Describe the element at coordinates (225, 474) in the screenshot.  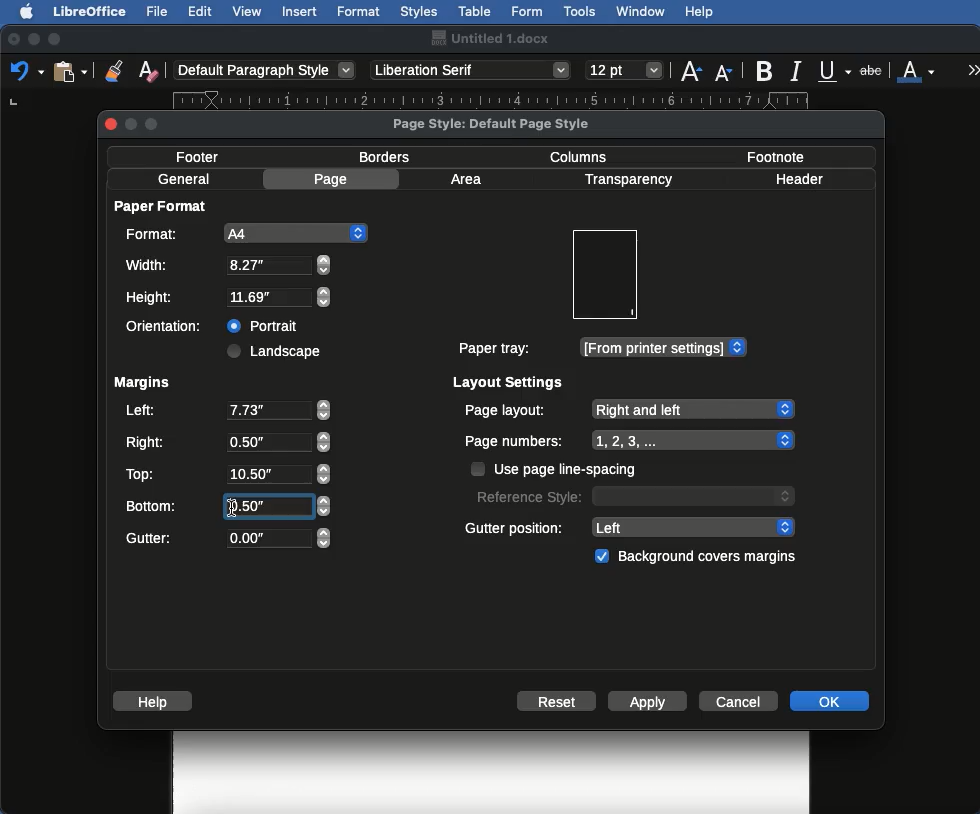
I see `Top` at that location.